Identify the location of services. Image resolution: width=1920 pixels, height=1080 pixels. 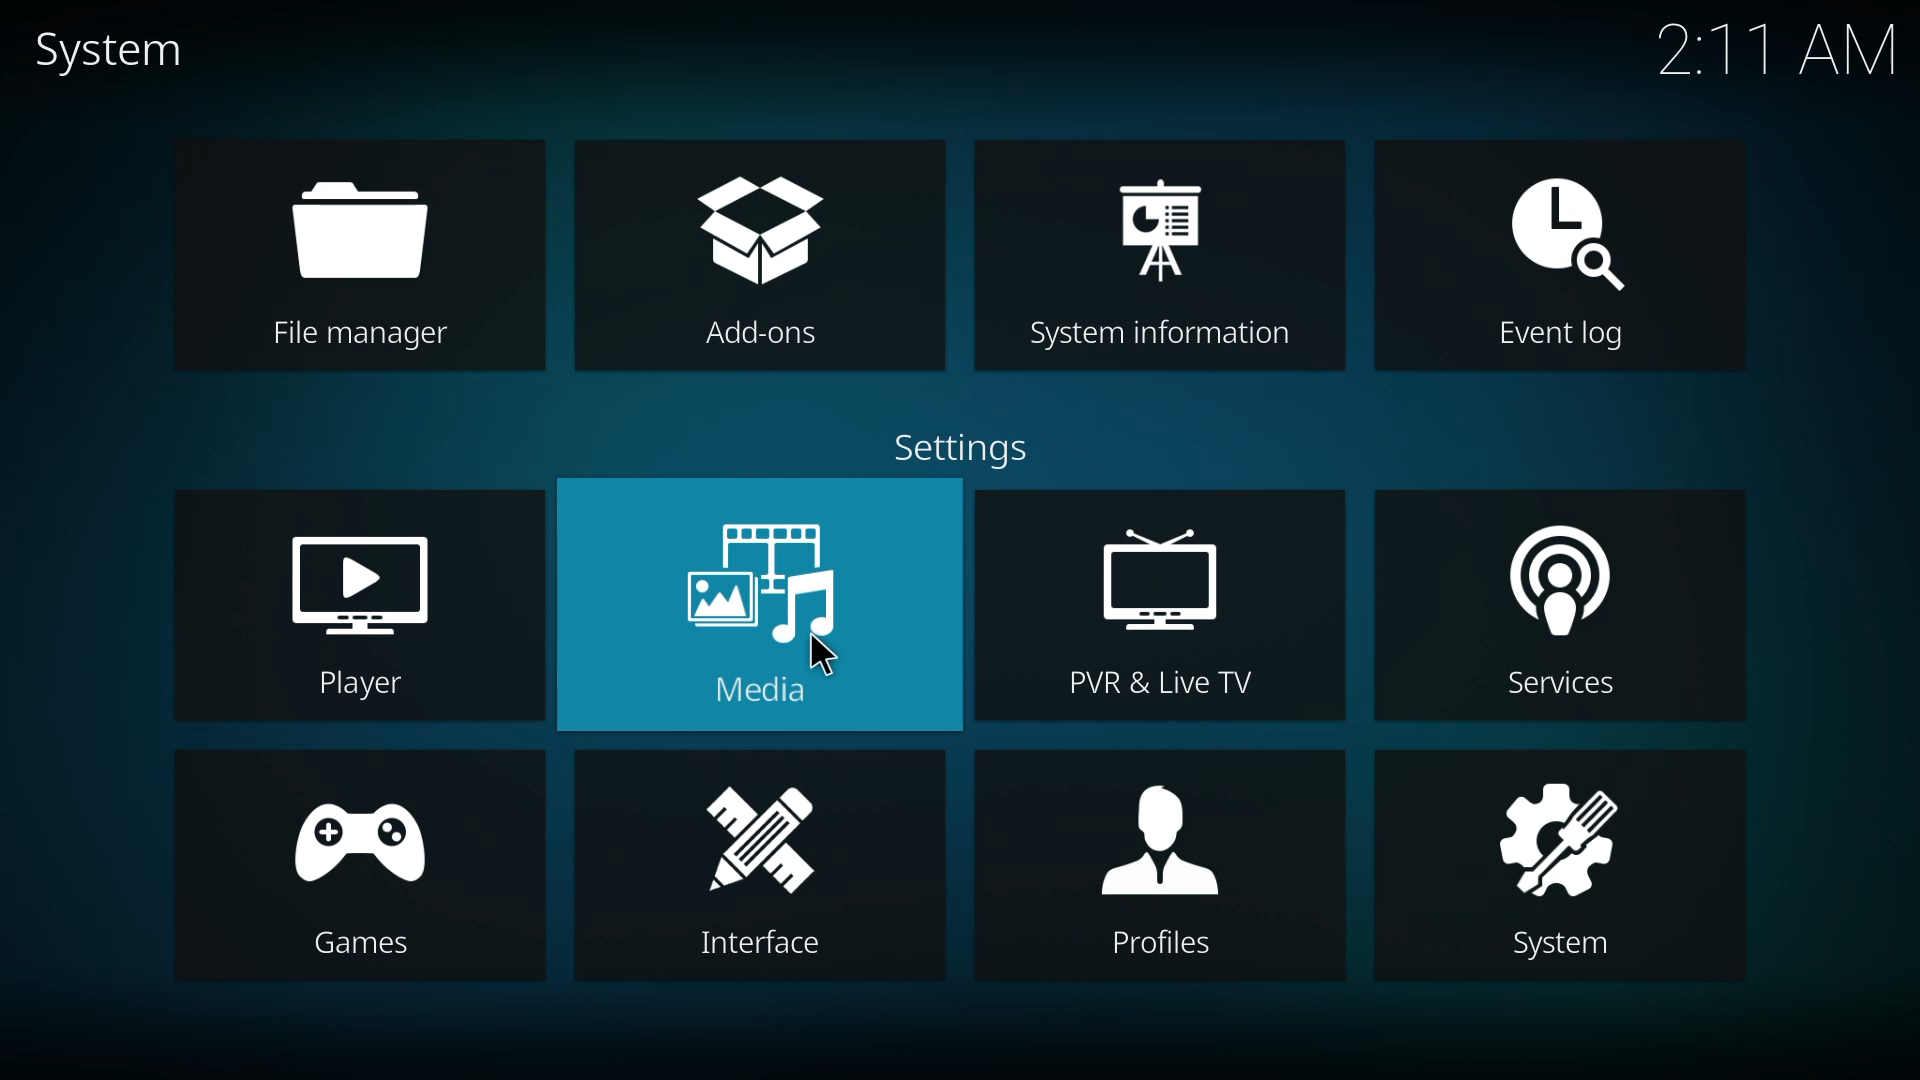
(1548, 606).